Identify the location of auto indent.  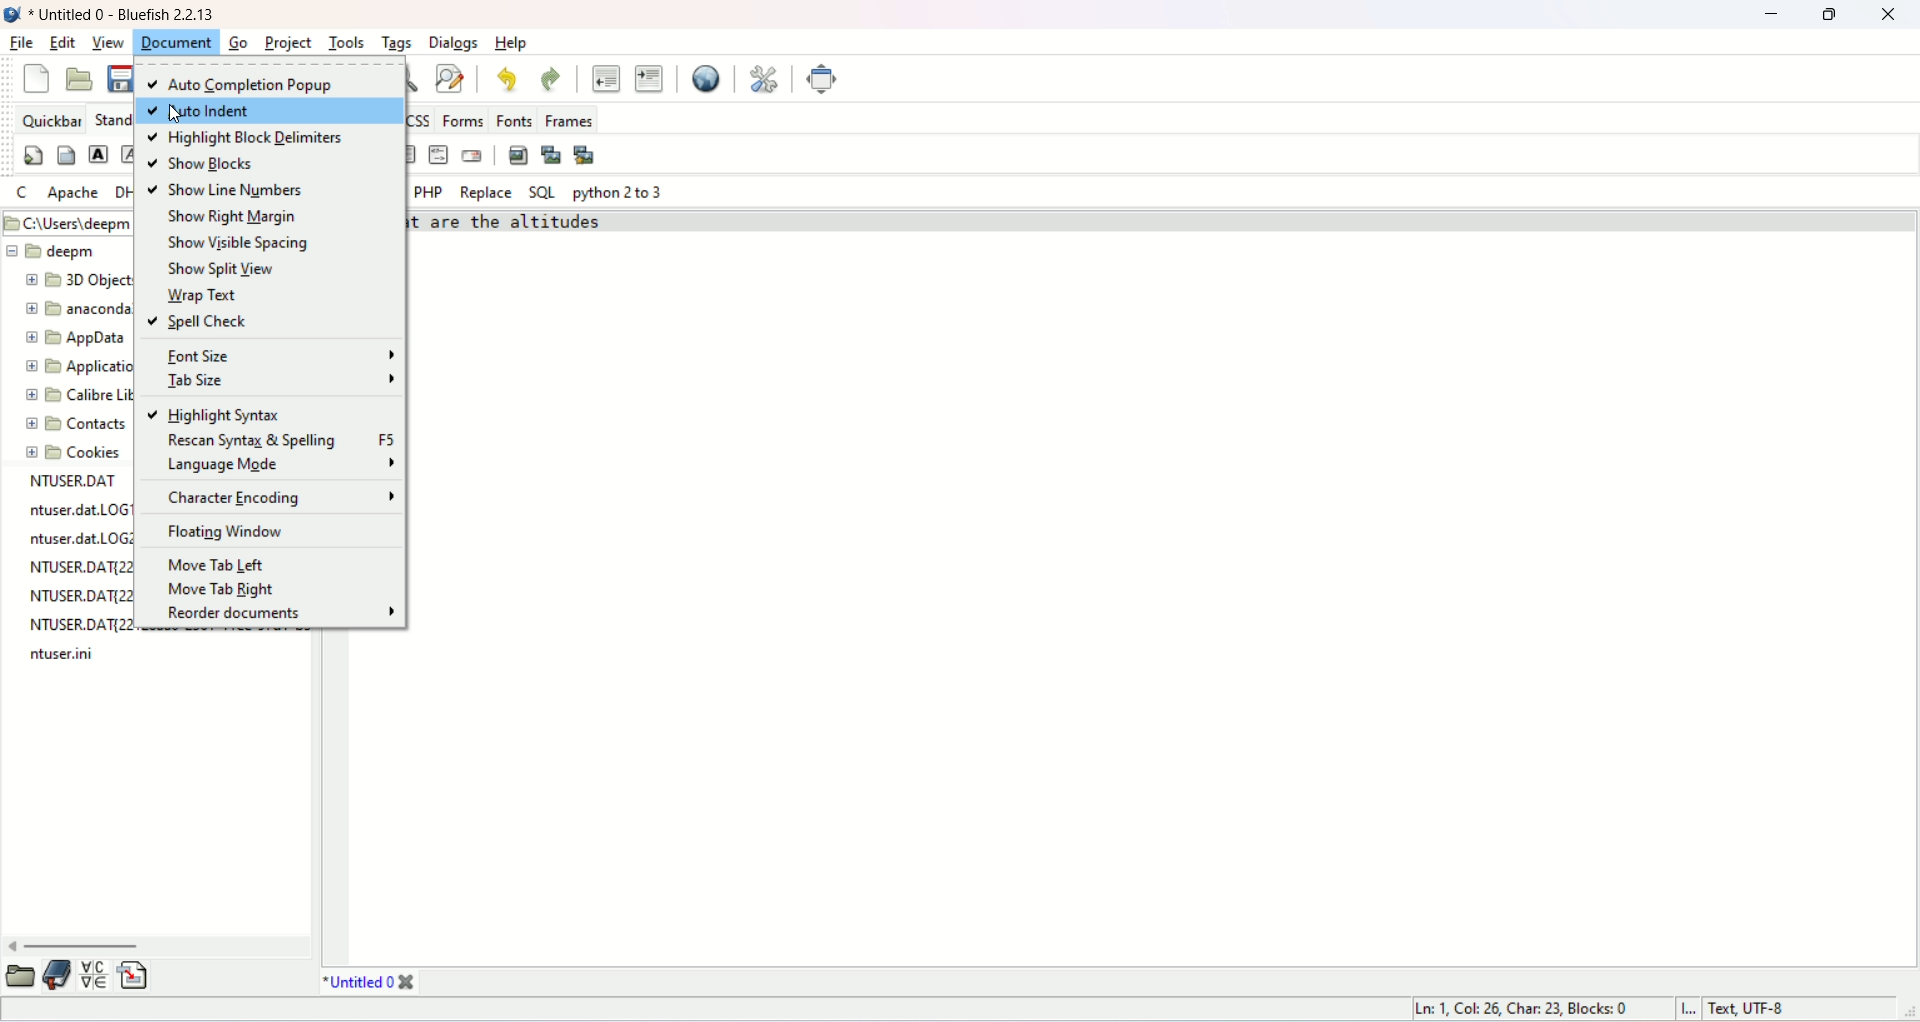
(271, 112).